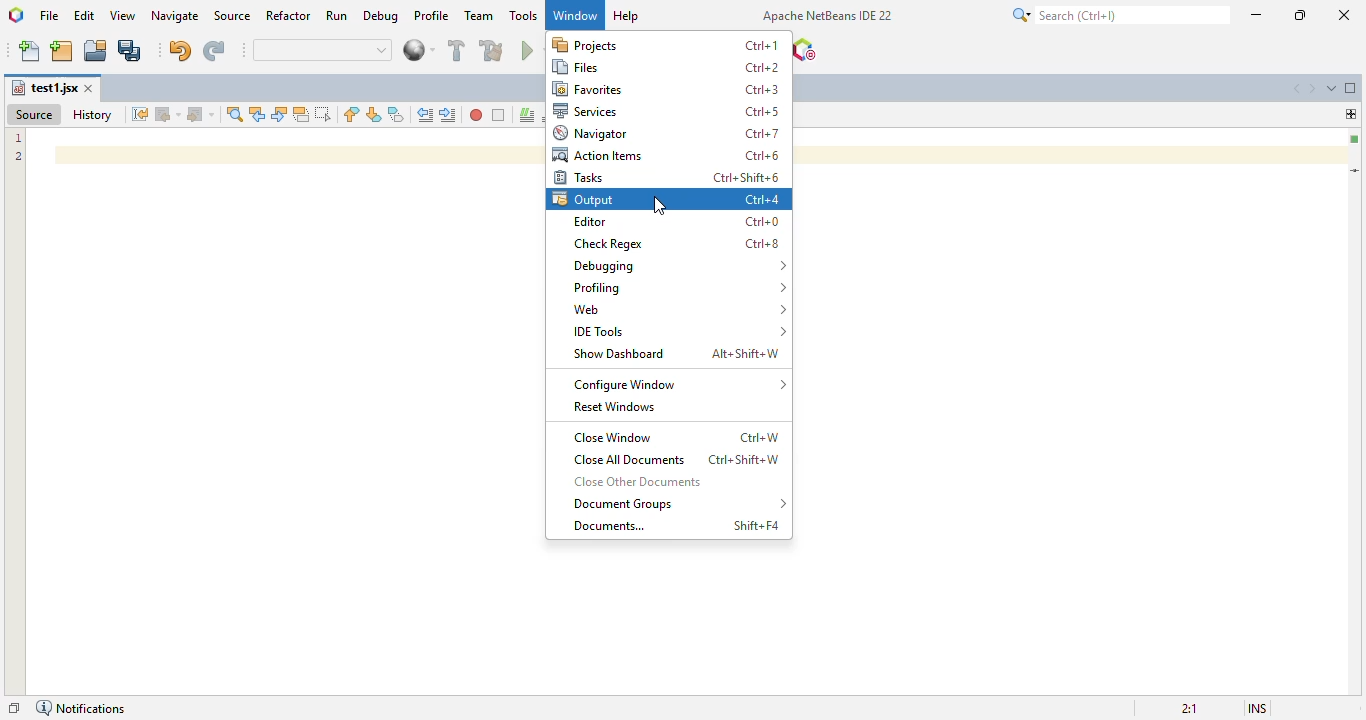 This screenshot has height=720, width=1366. I want to click on stop macro recording, so click(499, 116).